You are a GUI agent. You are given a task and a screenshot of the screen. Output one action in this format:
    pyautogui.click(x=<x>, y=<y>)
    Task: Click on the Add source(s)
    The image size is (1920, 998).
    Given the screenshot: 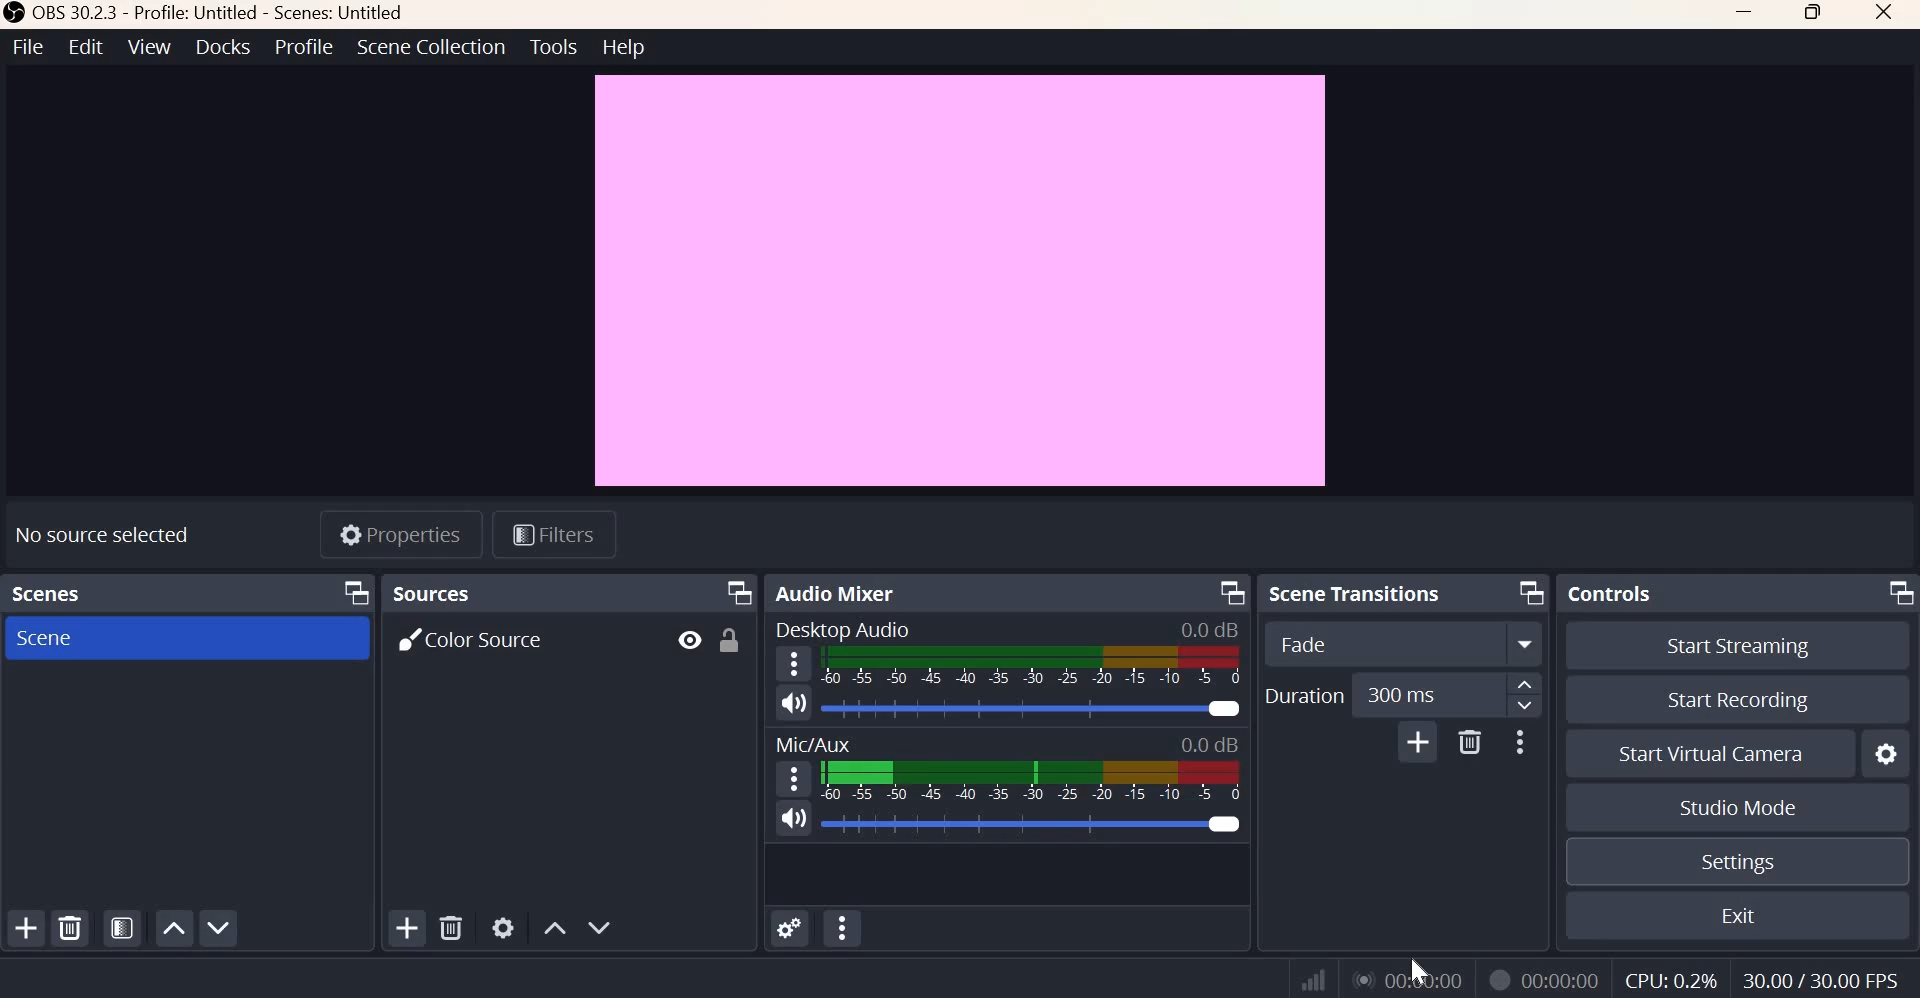 What is the action you would take?
    pyautogui.click(x=404, y=927)
    